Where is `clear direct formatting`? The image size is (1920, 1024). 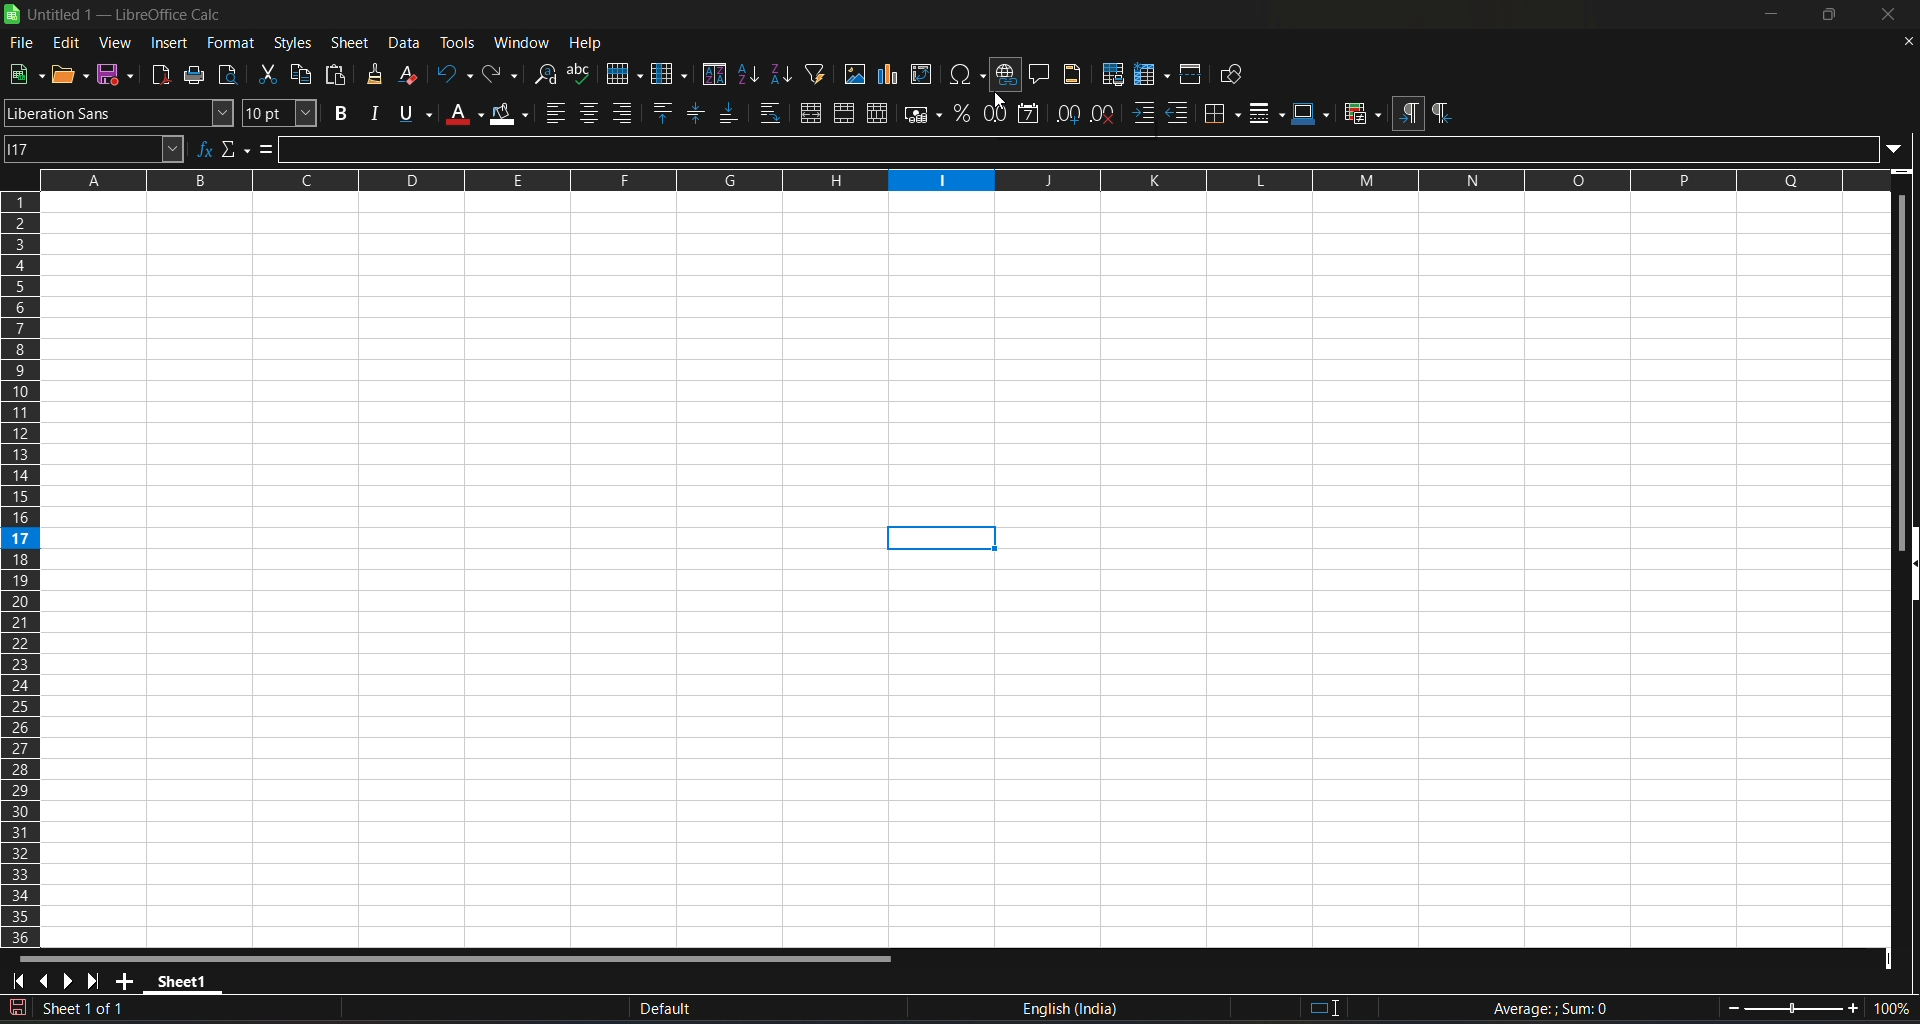 clear direct formatting is located at coordinates (411, 76).